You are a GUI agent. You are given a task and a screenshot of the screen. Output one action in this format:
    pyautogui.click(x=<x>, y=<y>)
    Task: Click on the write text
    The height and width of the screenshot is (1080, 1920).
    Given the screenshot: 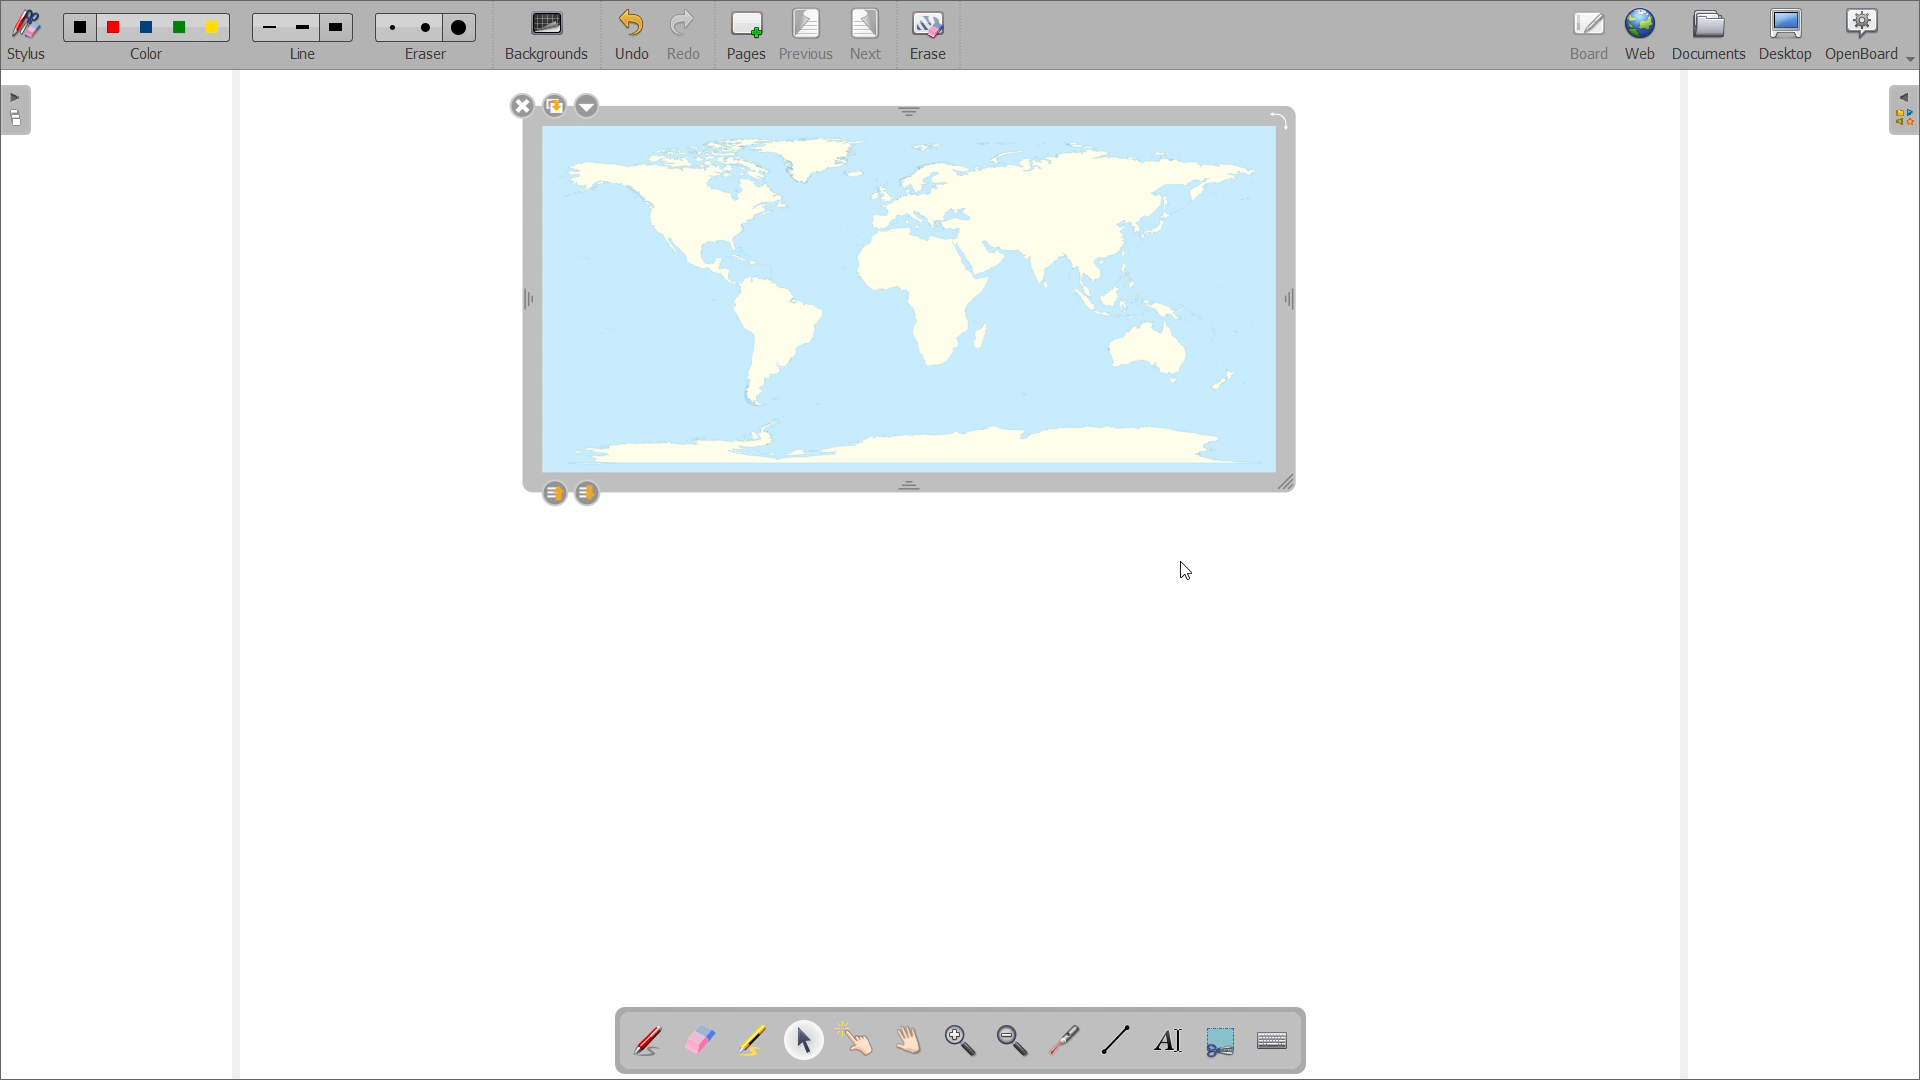 What is the action you would take?
    pyautogui.click(x=1168, y=1041)
    